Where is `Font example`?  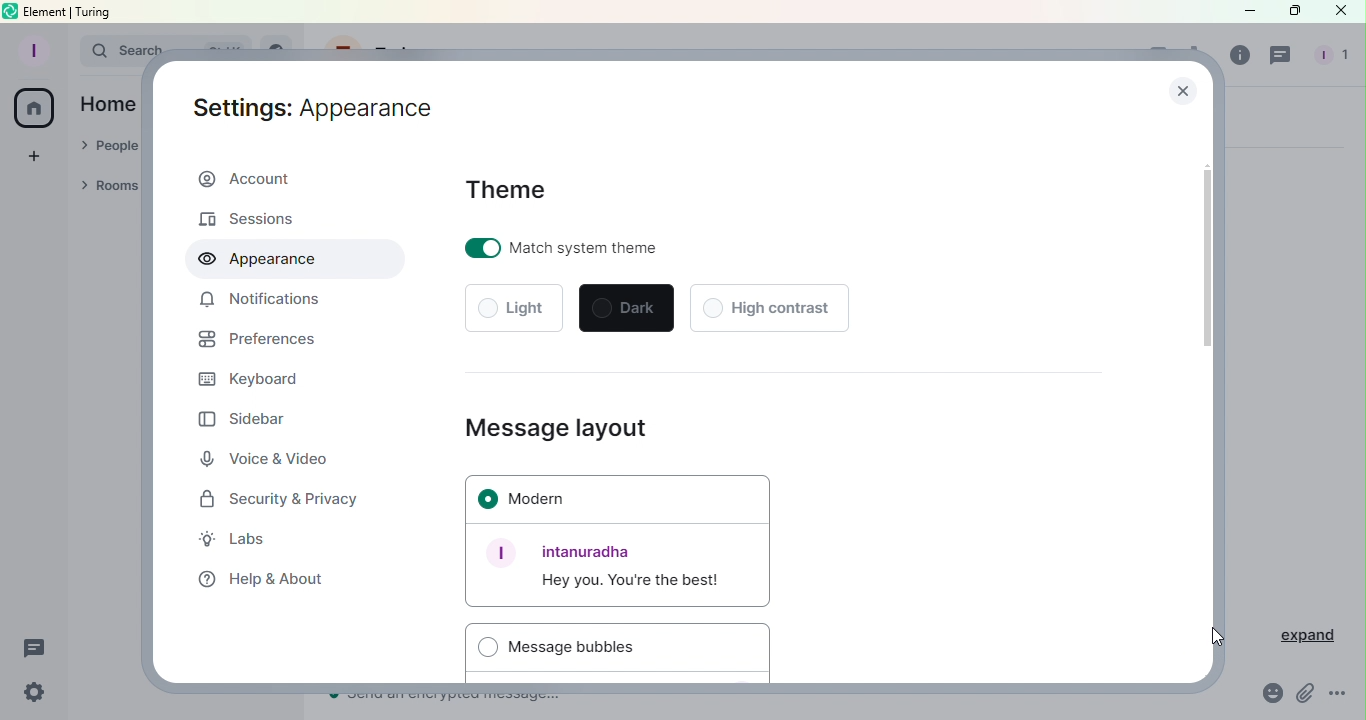
Font example is located at coordinates (616, 569).